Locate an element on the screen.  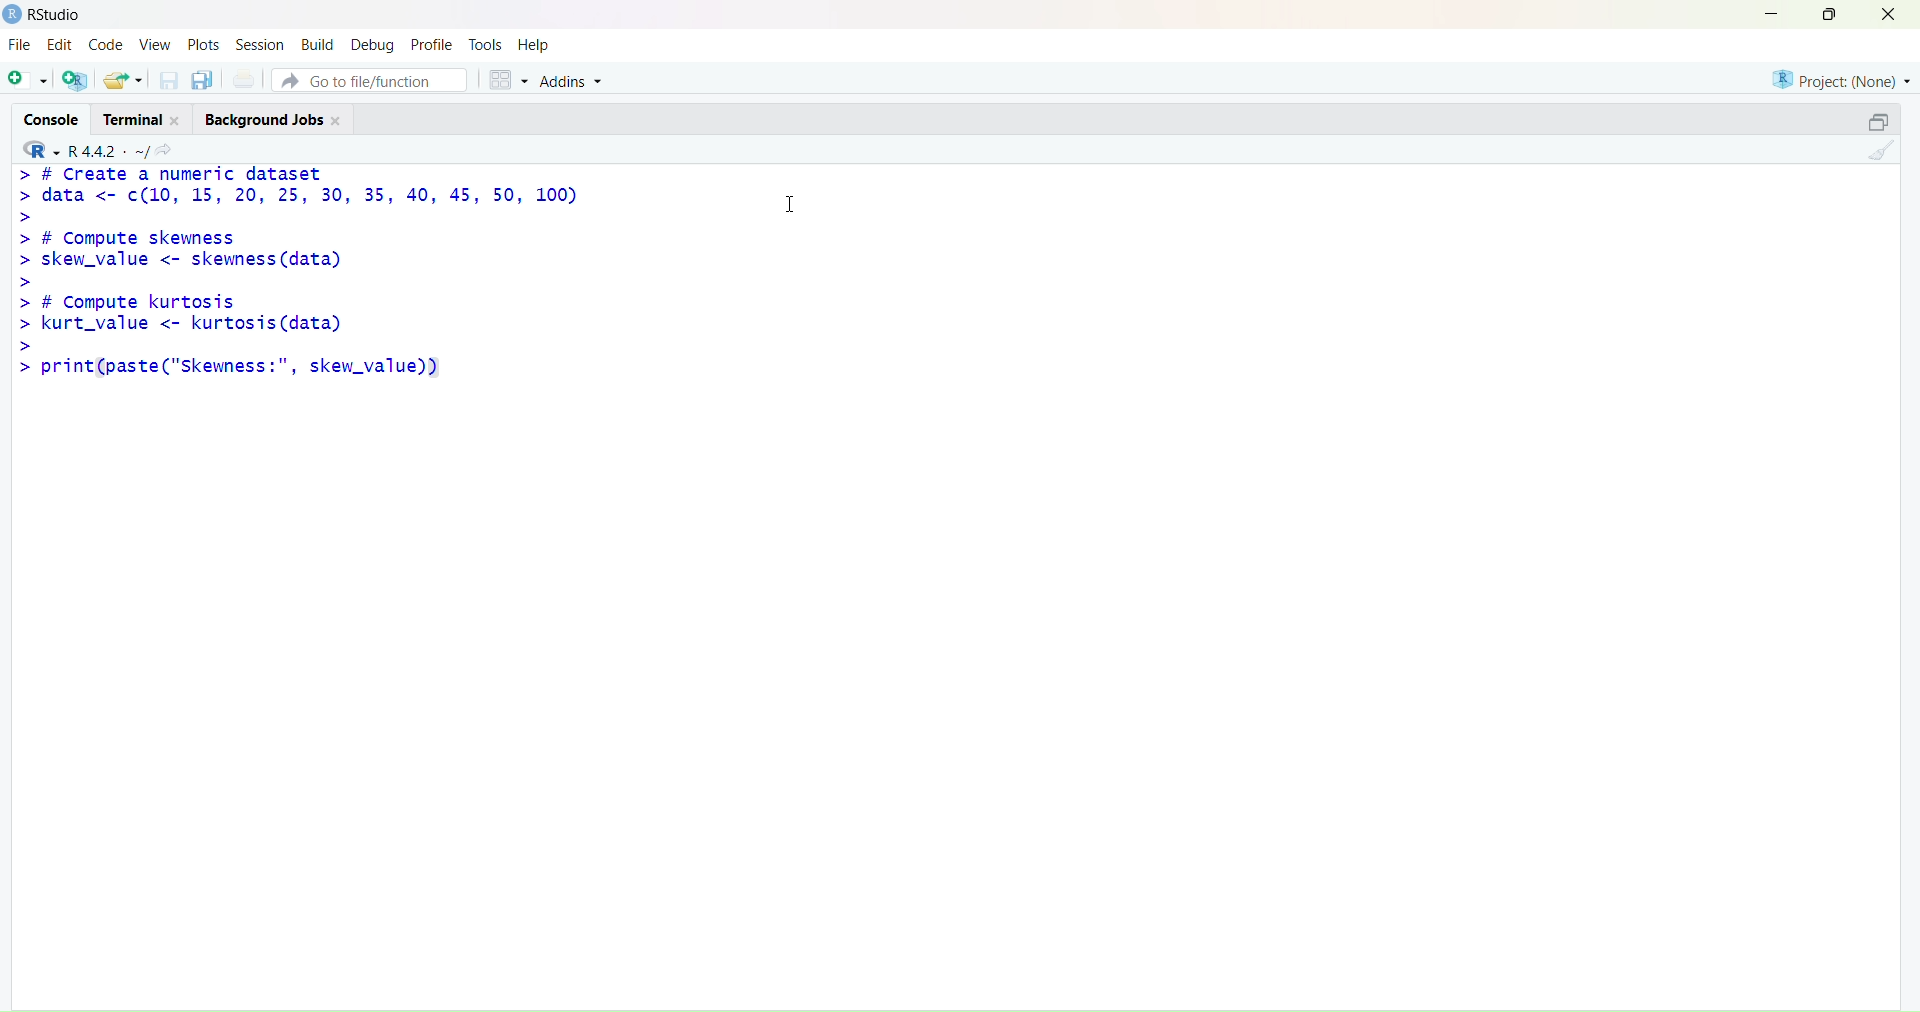
Close is located at coordinates (1894, 20).